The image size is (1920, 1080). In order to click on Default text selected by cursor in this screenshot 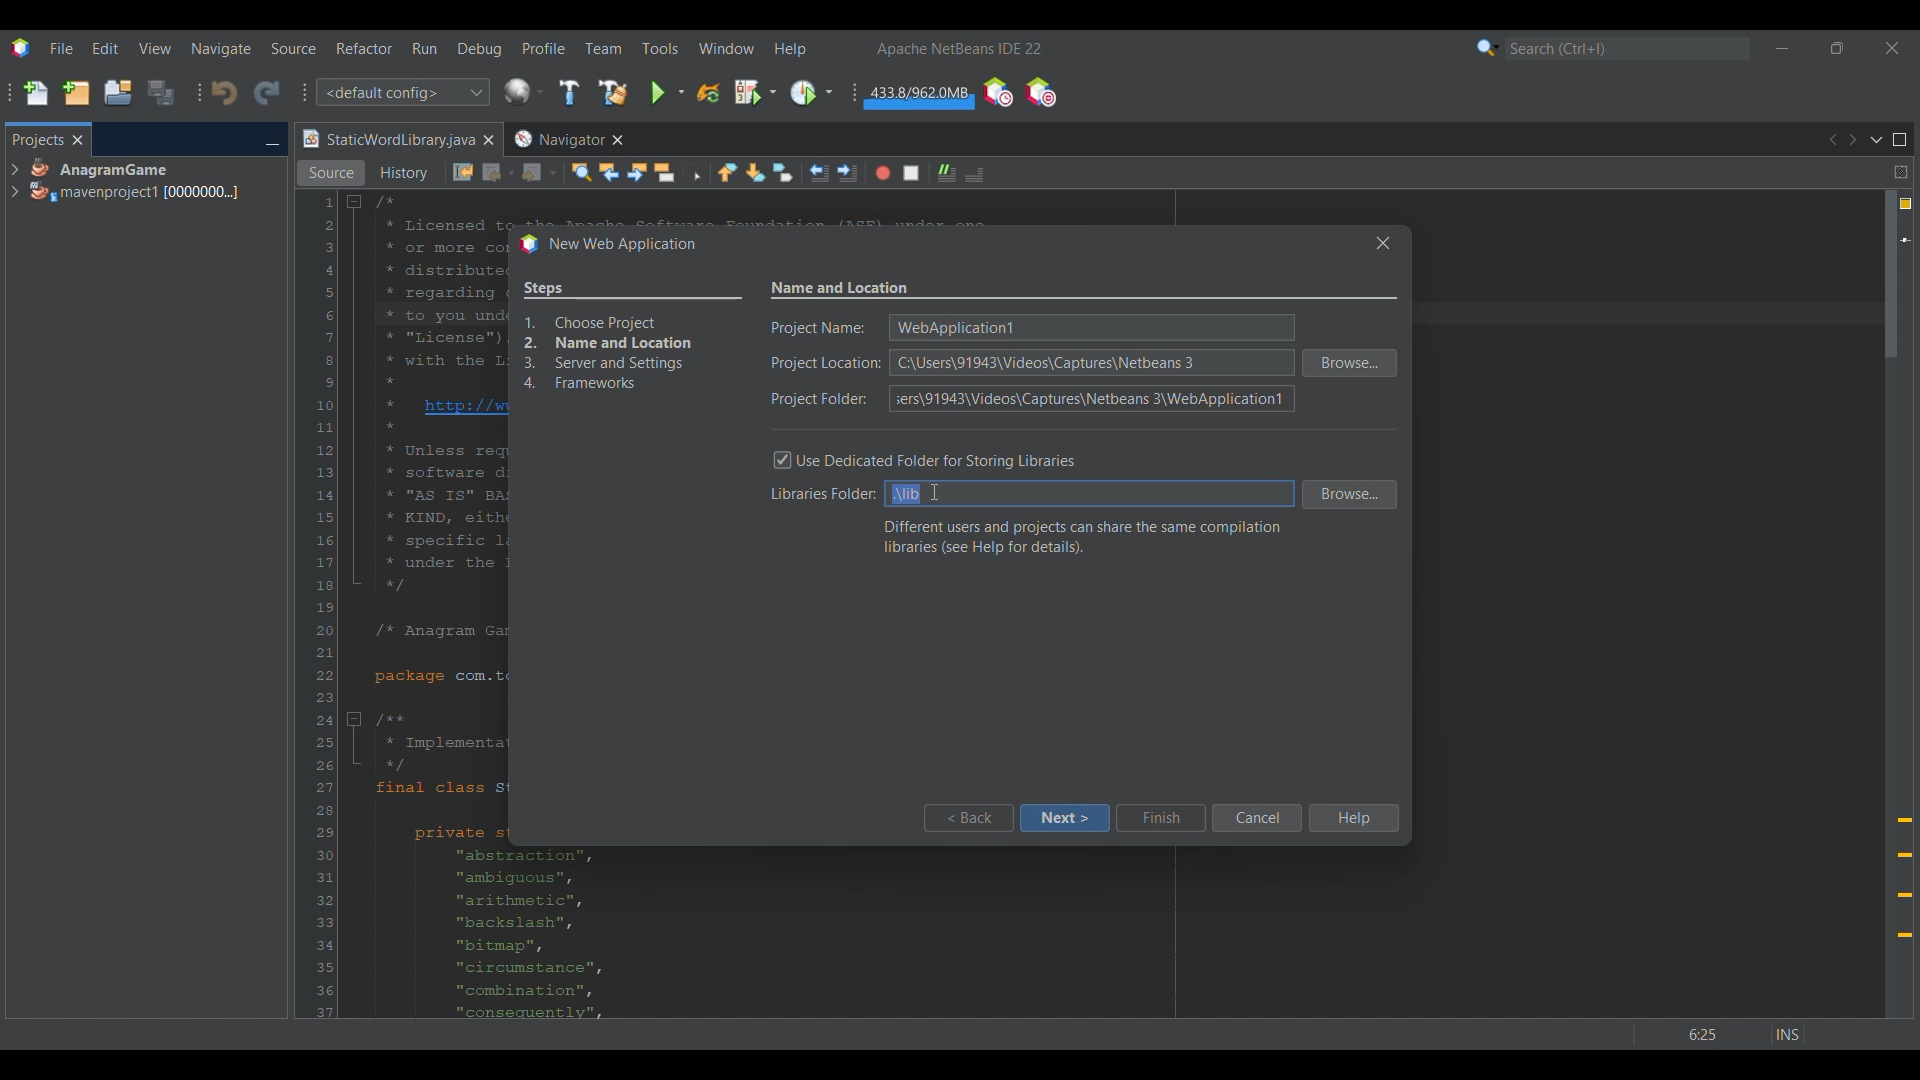, I will do `click(906, 494)`.